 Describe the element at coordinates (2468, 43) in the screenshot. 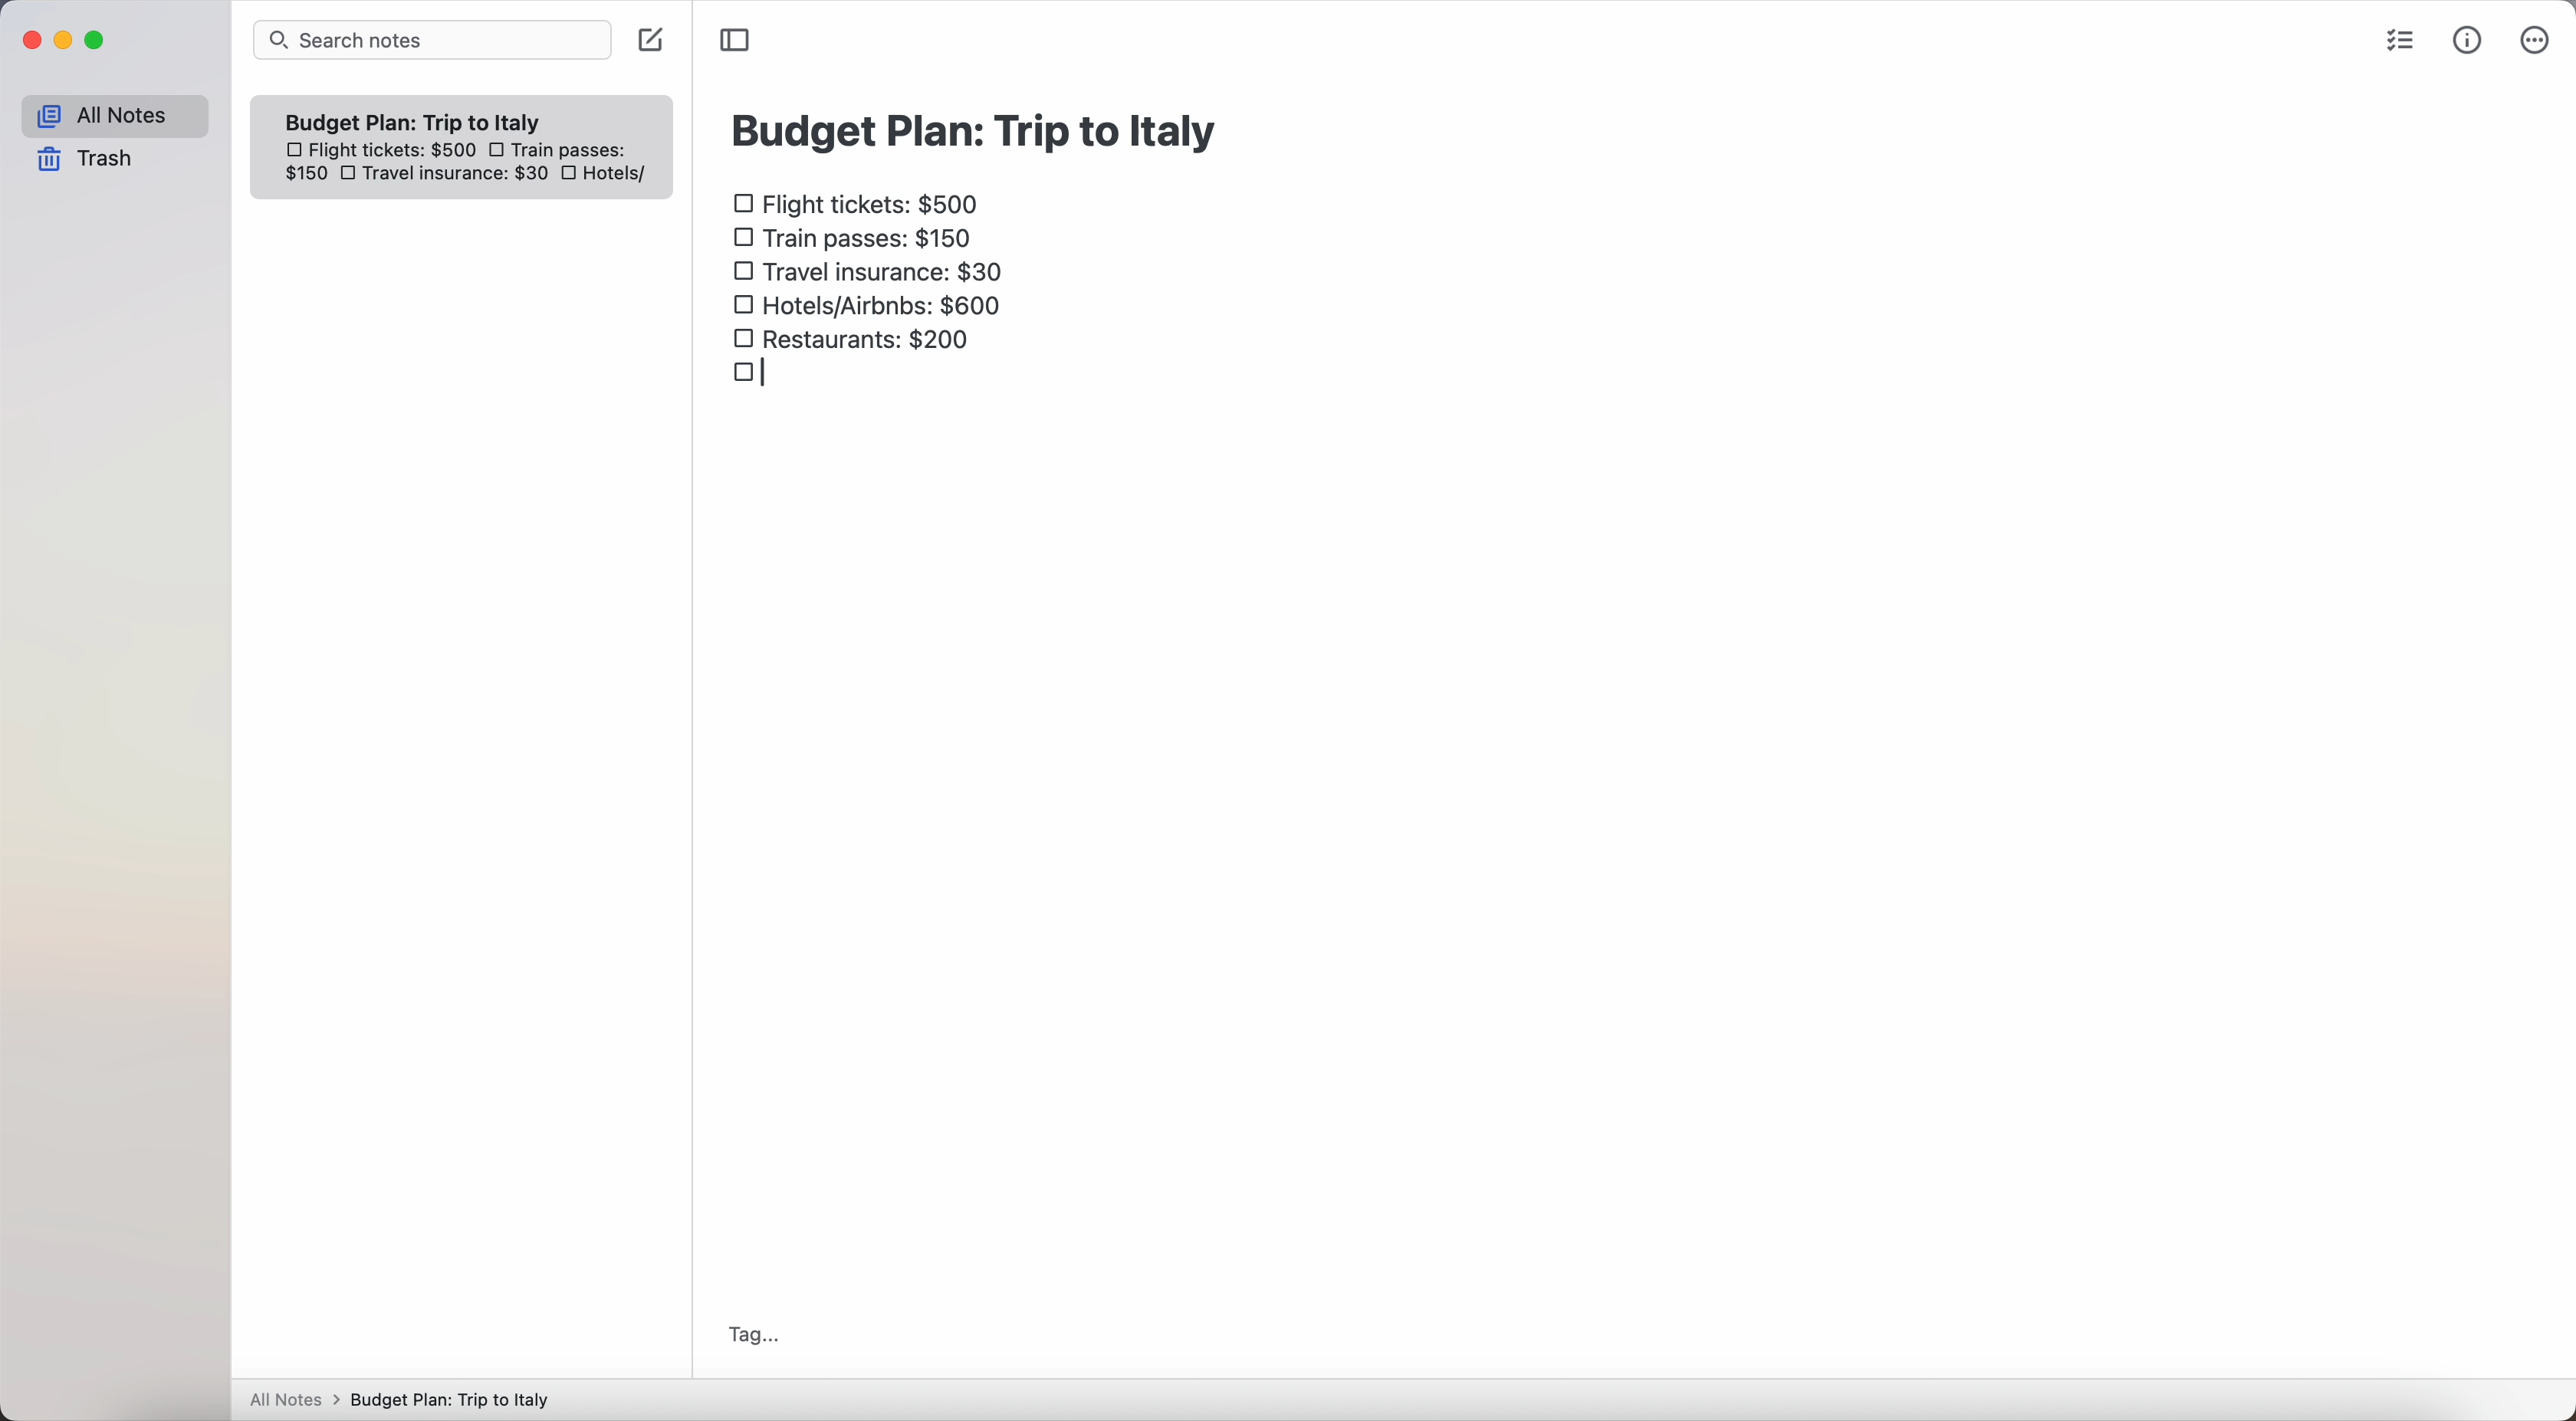

I see `metrics` at that location.